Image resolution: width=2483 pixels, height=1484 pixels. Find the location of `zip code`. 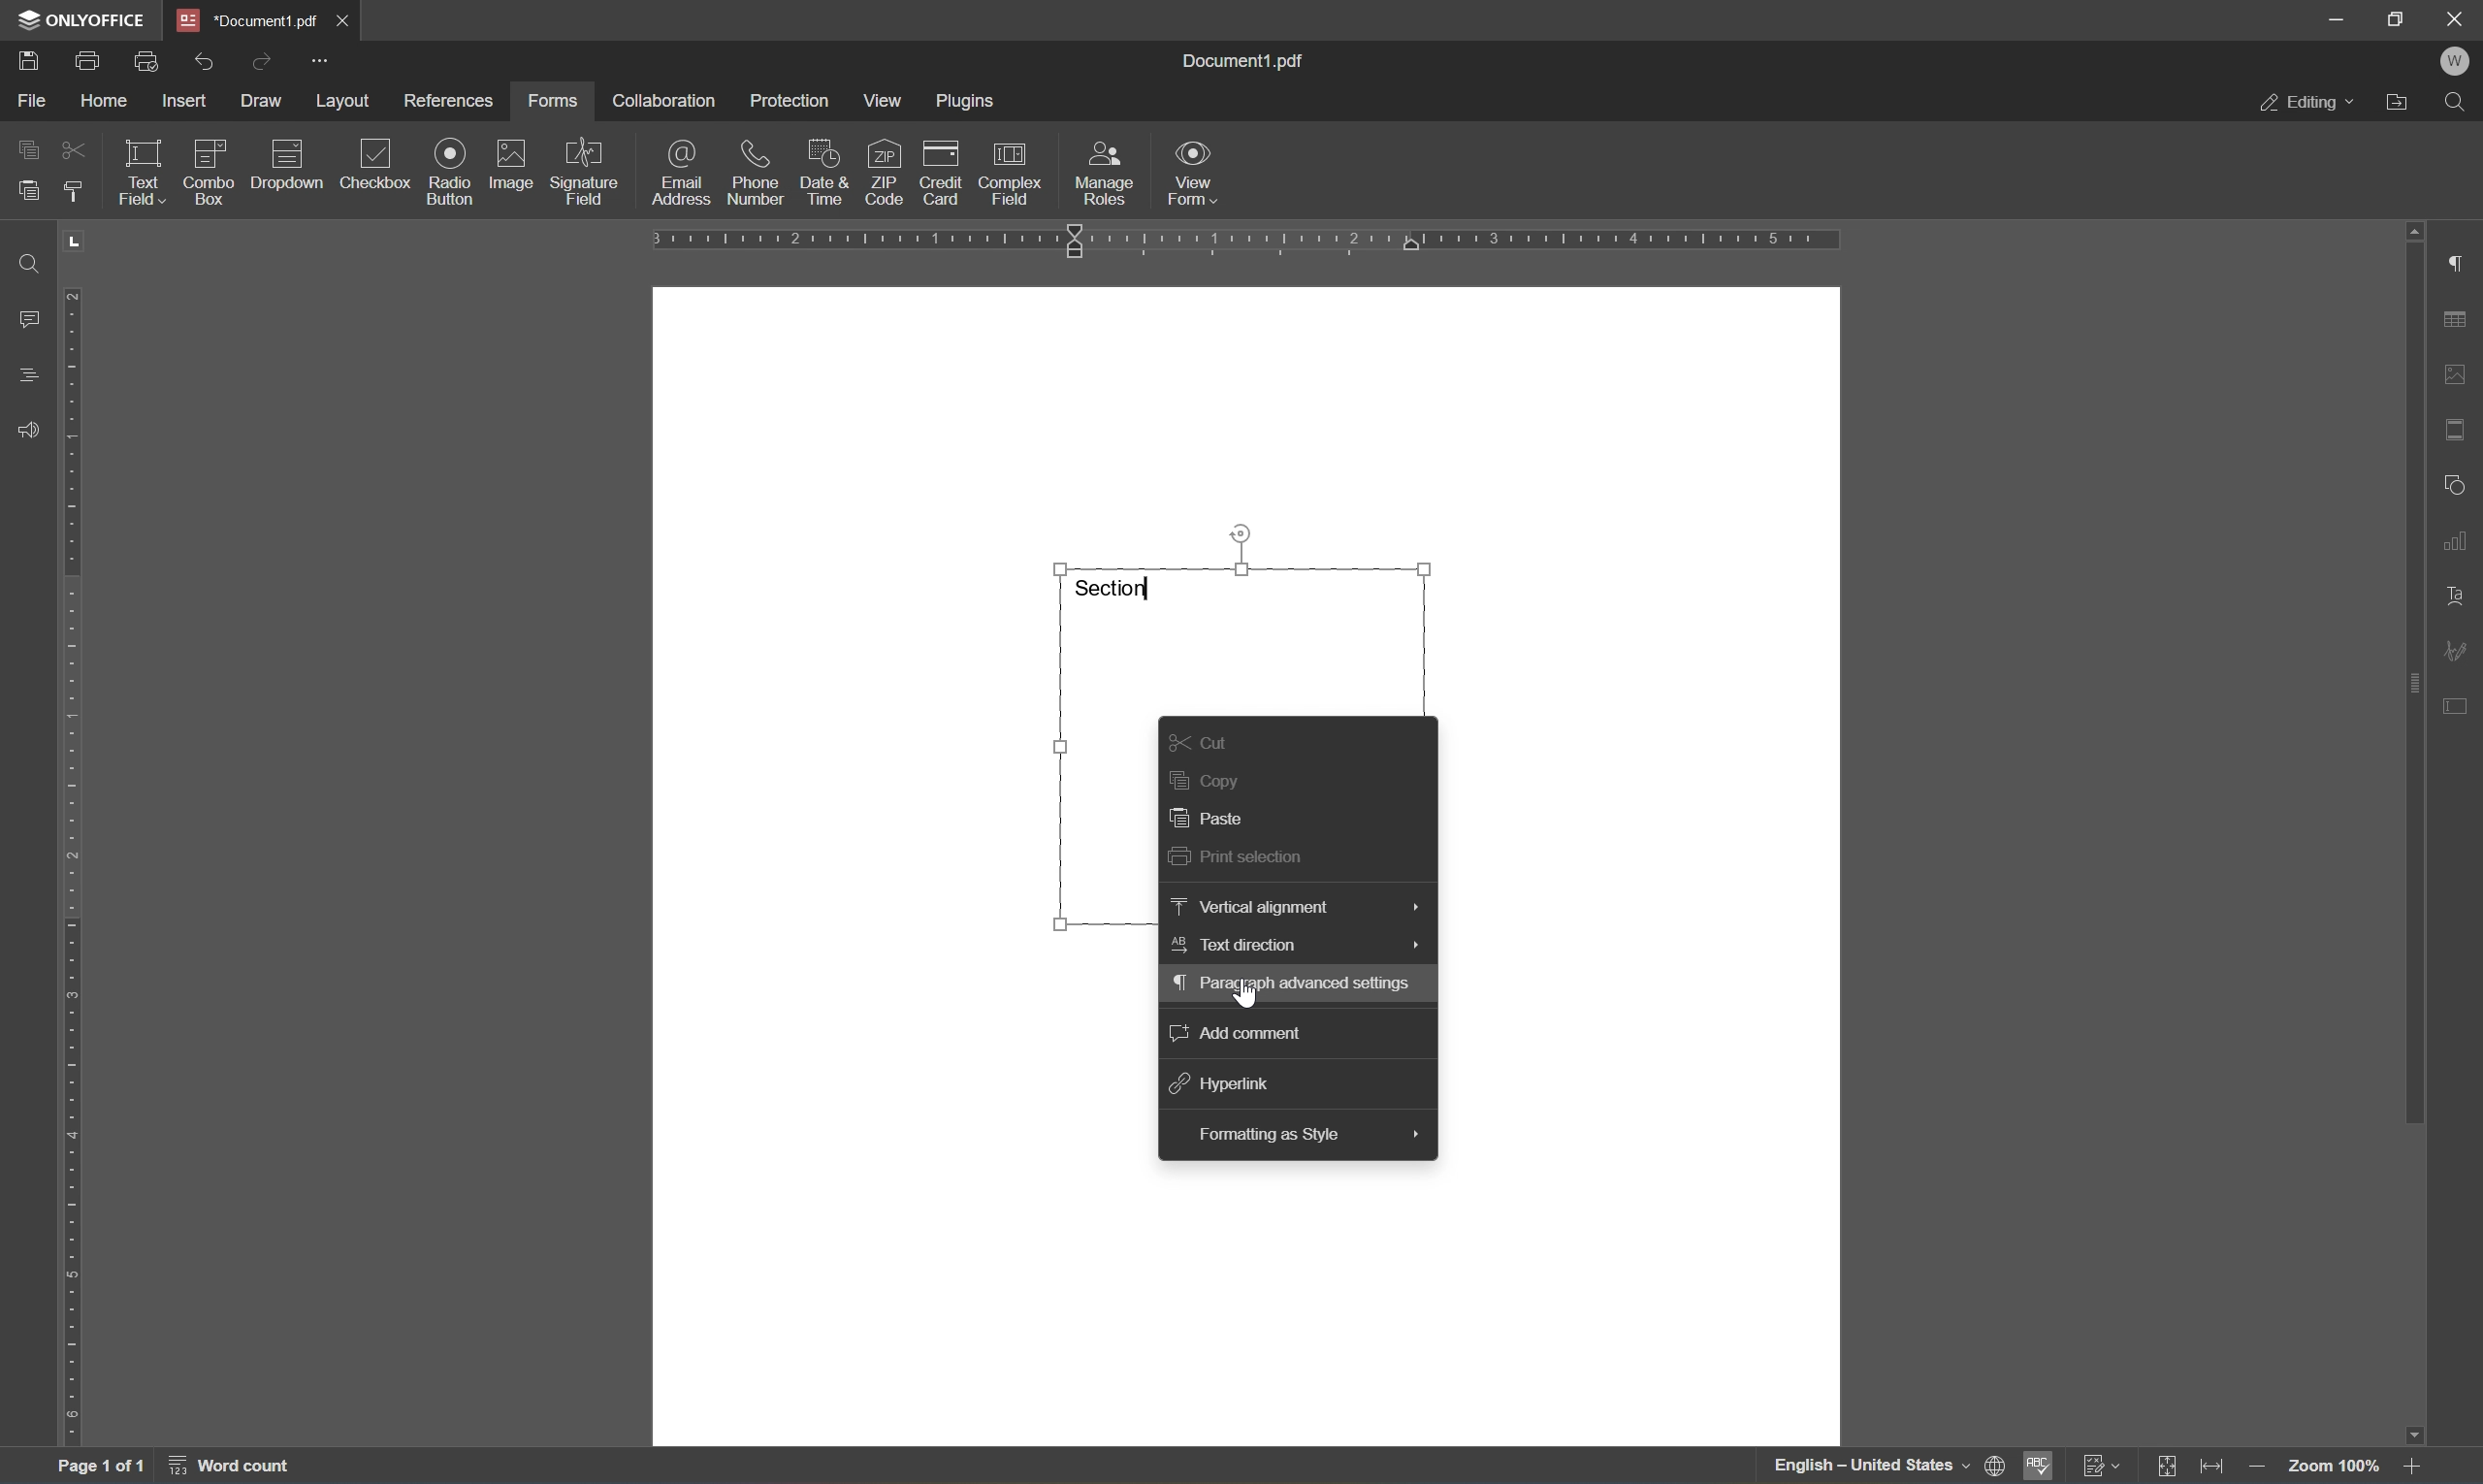

zip code is located at coordinates (882, 171).